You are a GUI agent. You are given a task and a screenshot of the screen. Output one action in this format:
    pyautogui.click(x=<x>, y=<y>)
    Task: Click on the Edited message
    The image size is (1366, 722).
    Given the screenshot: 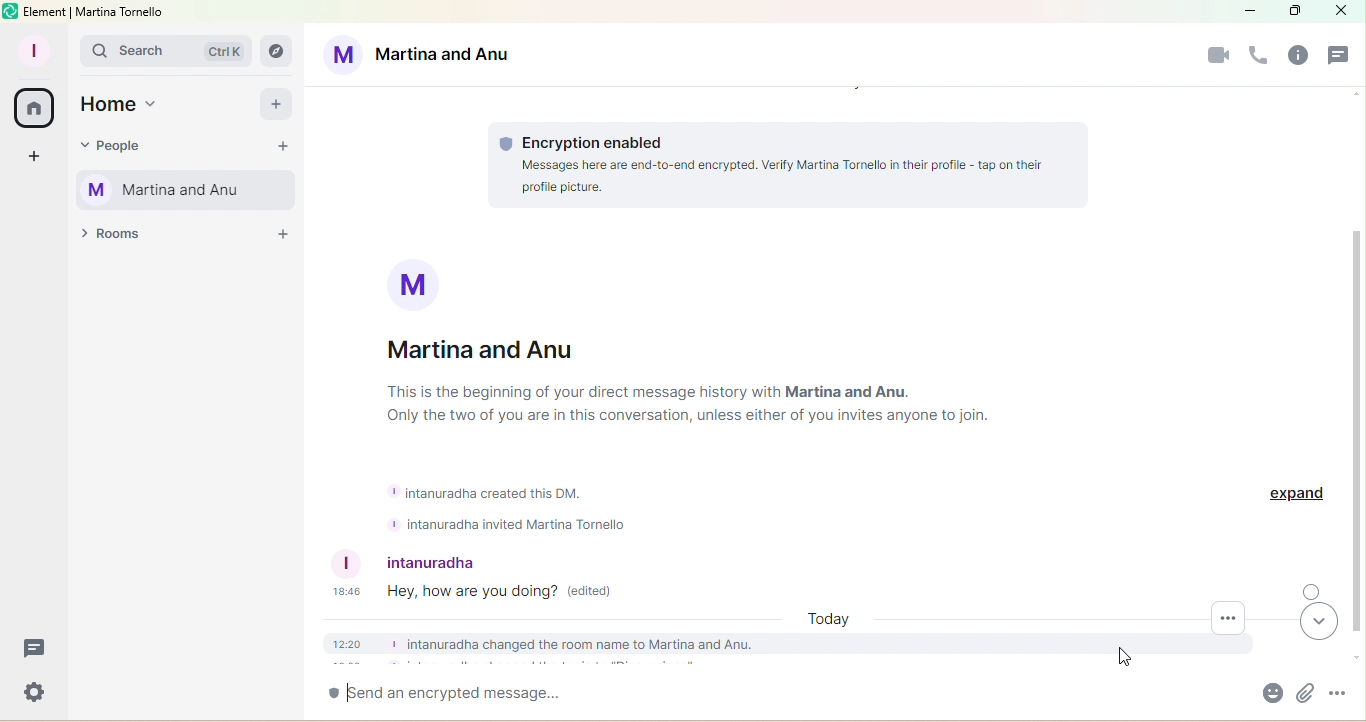 What is the action you would take?
    pyautogui.click(x=507, y=594)
    